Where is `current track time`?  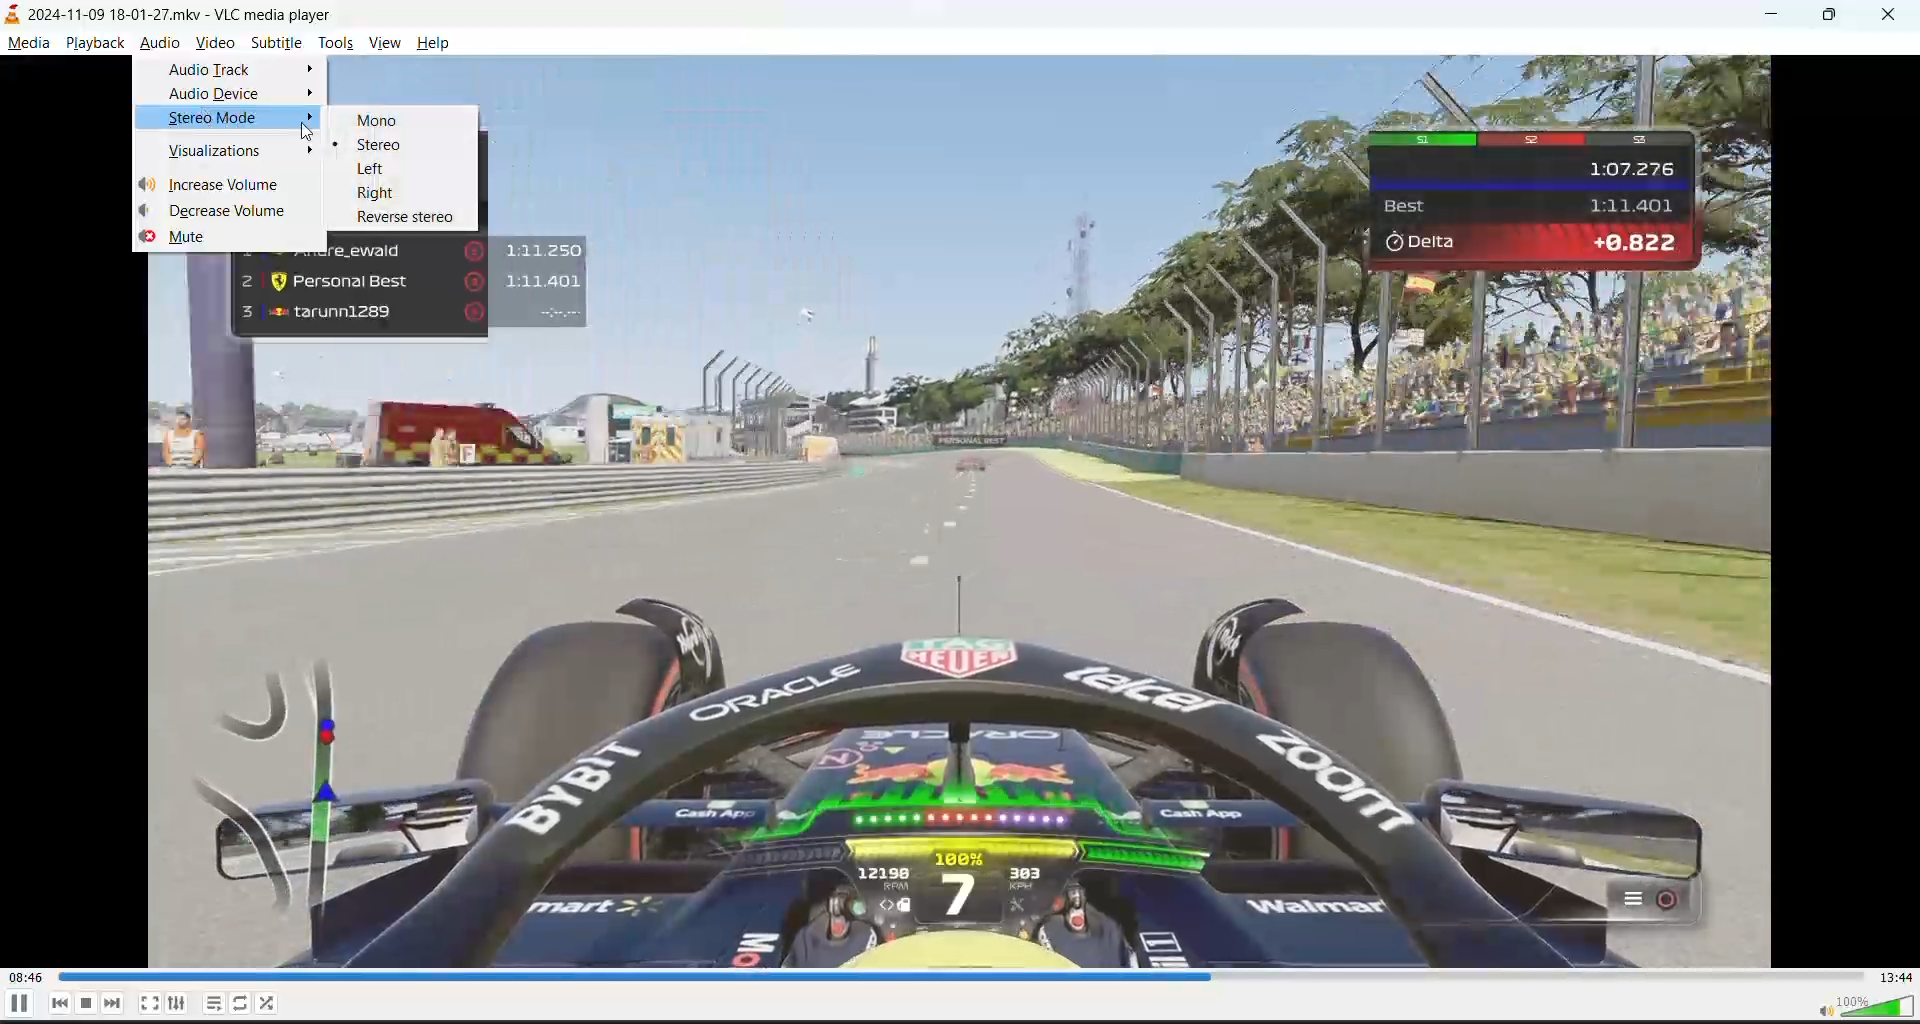 current track time is located at coordinates (24, 977).